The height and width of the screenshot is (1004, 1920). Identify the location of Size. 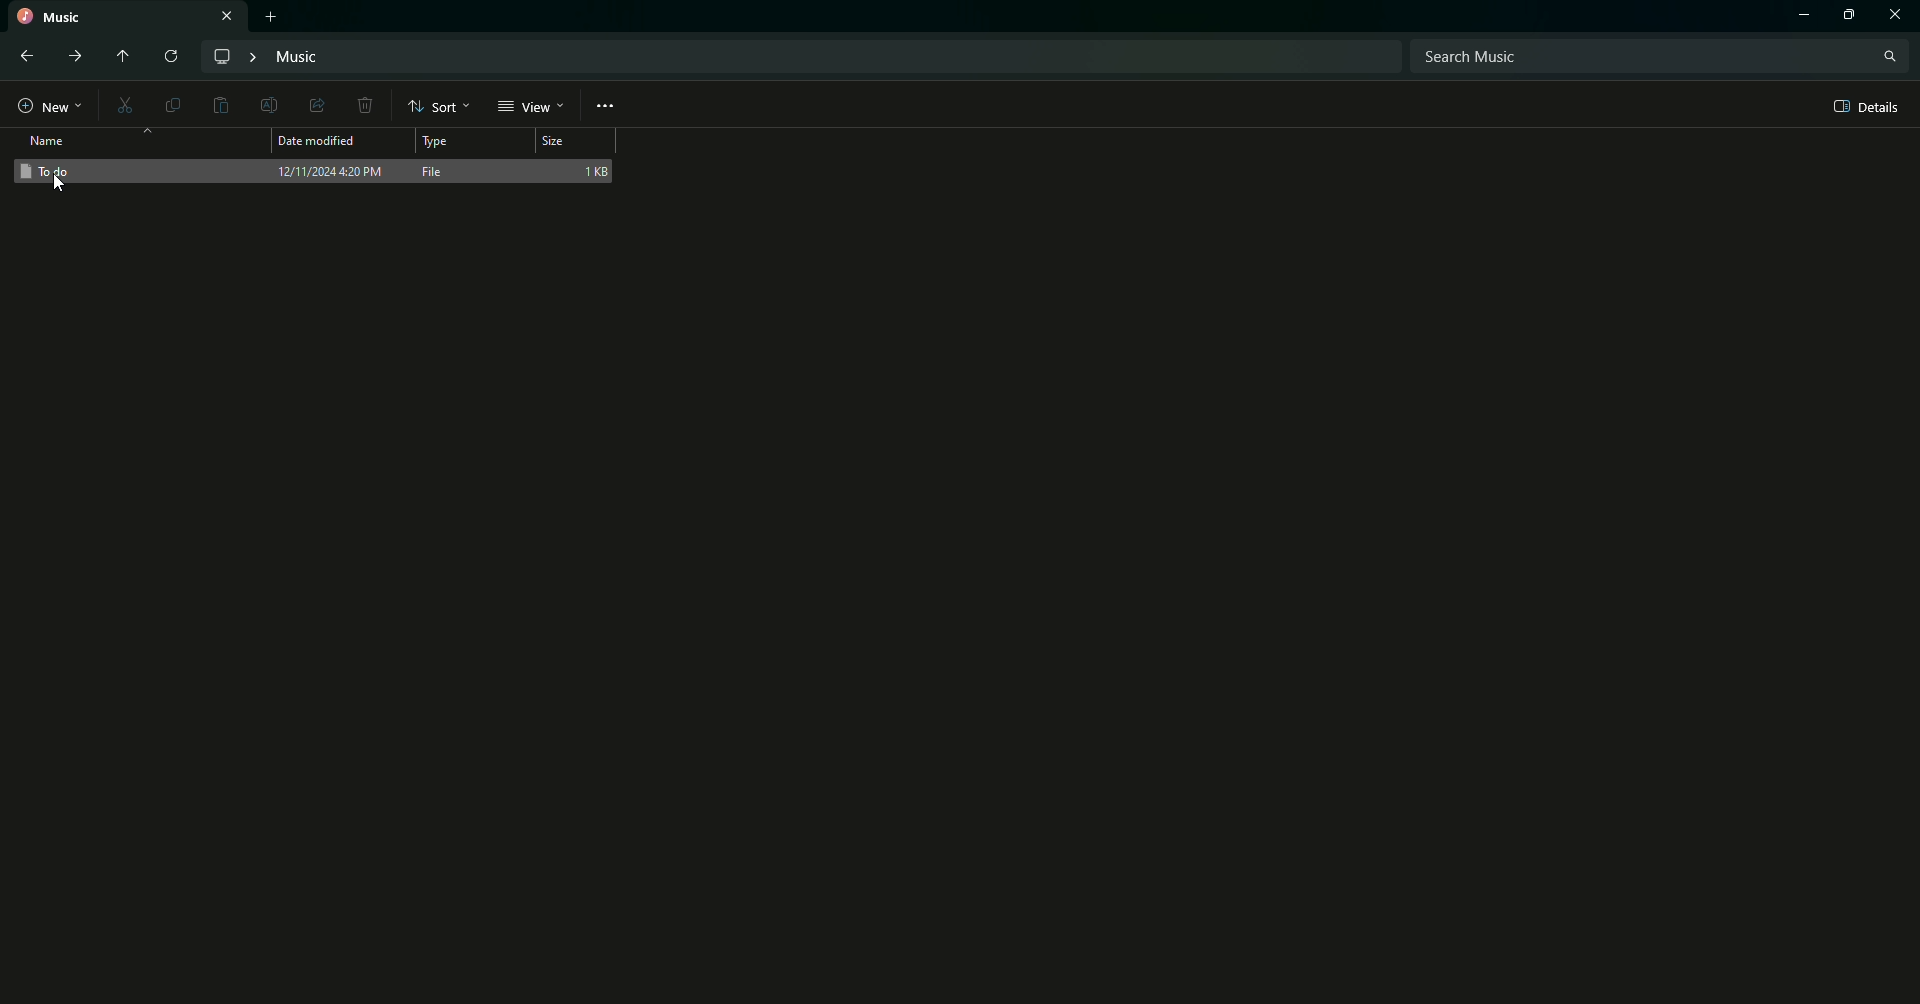
(574, 139).